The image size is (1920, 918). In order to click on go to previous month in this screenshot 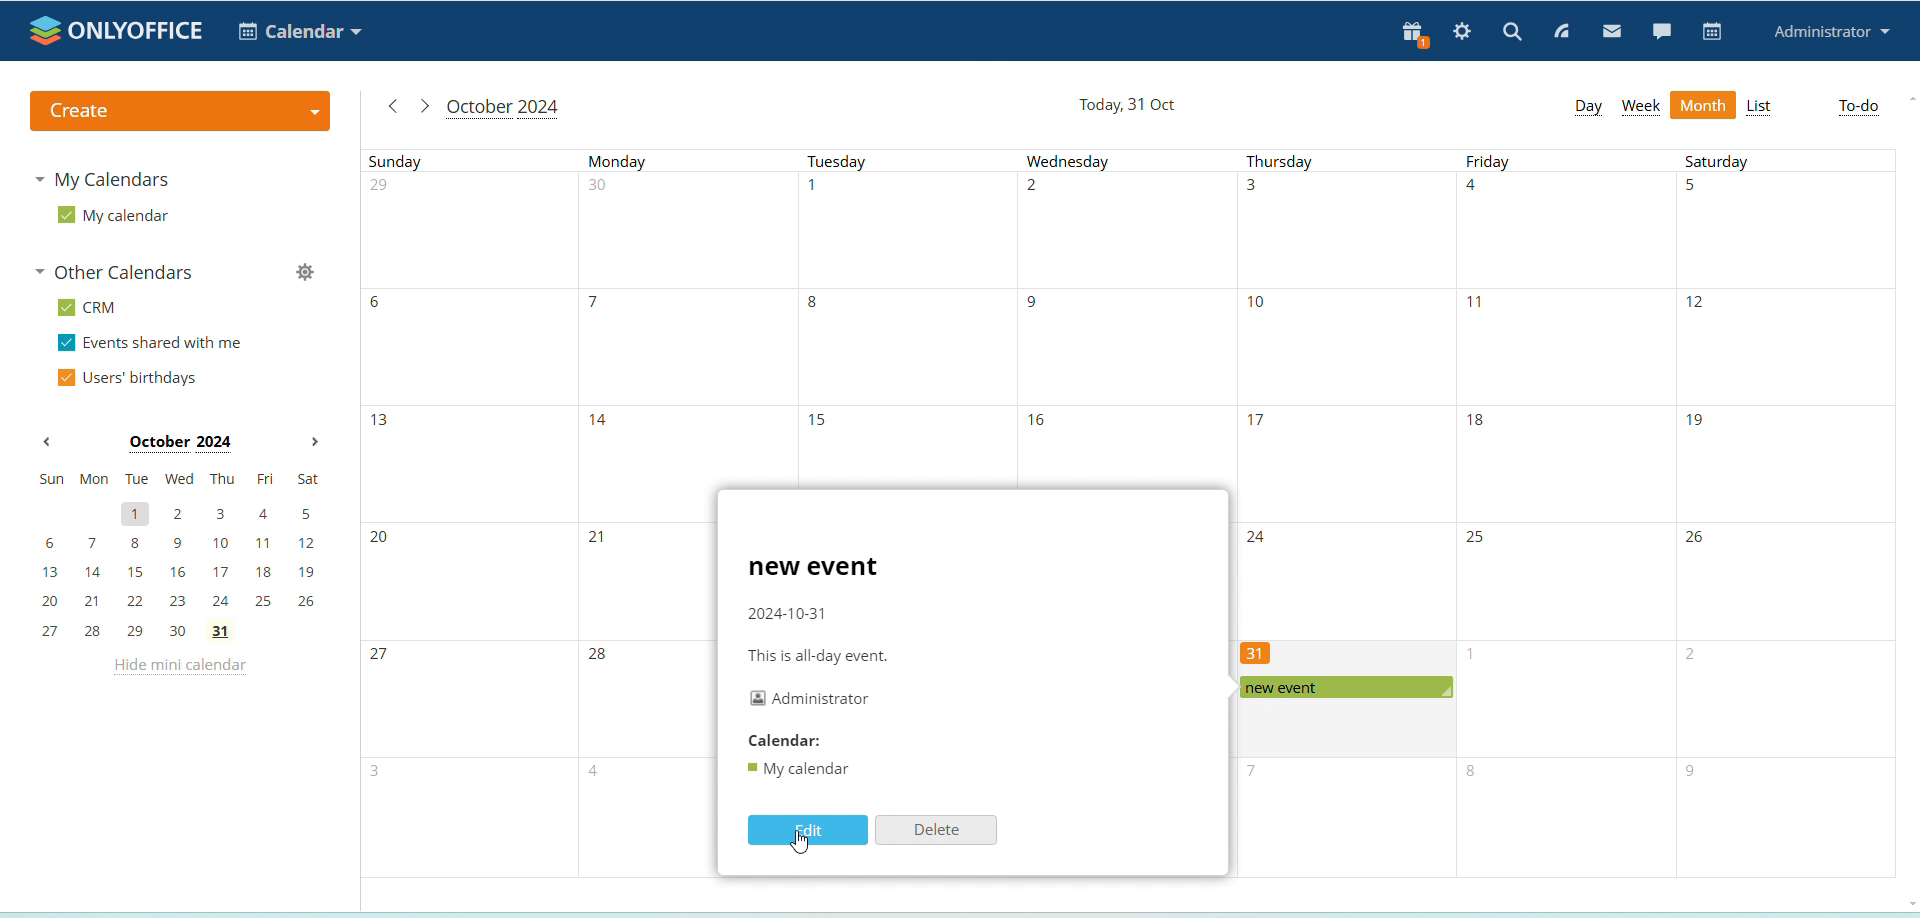, I will do `click(393, 106)`.